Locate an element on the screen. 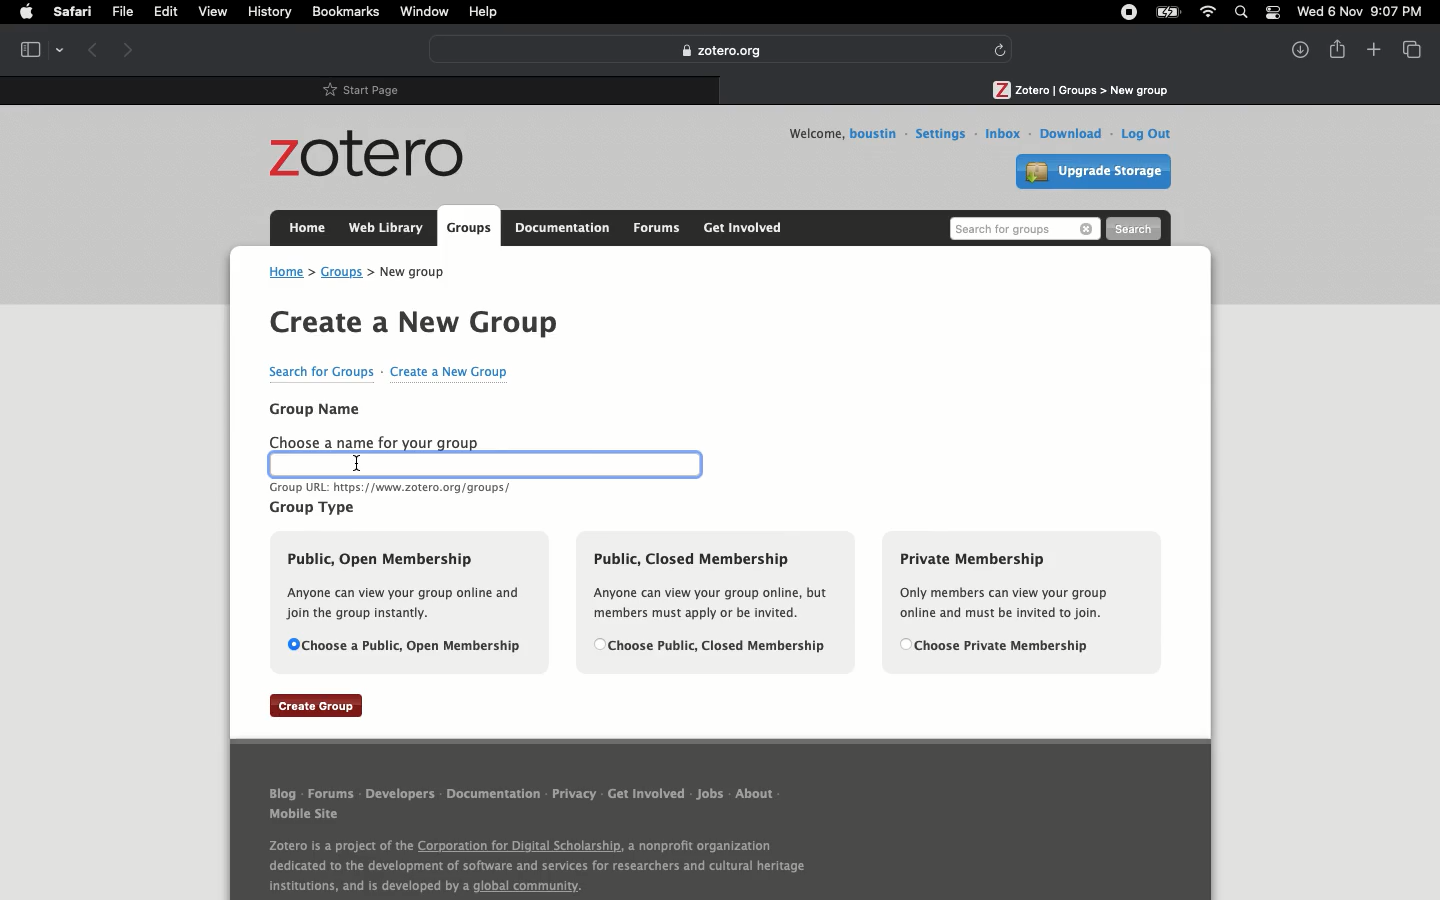 This screenshot has width=1440, height=900. Recording is located at coordinates (1128, 14).